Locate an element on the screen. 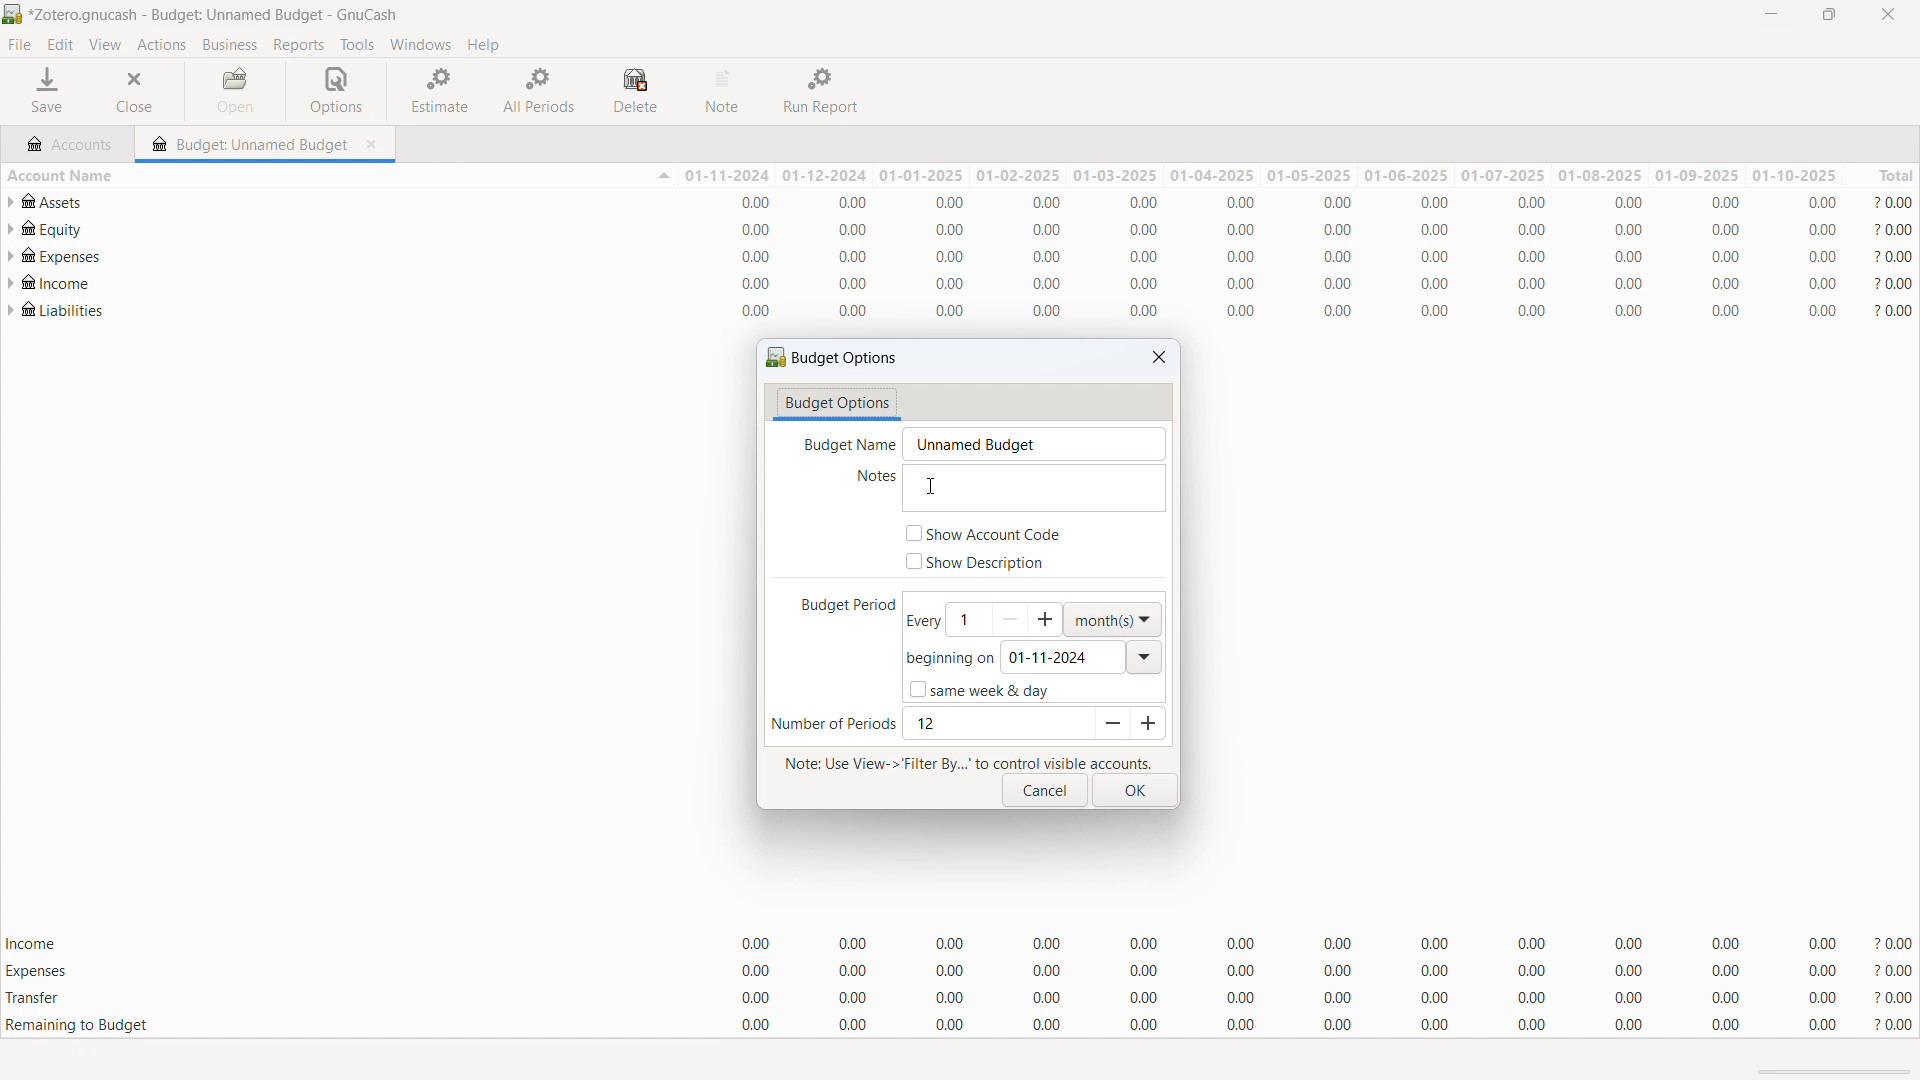  01-11-2024 is located at coordinates (726, 176).